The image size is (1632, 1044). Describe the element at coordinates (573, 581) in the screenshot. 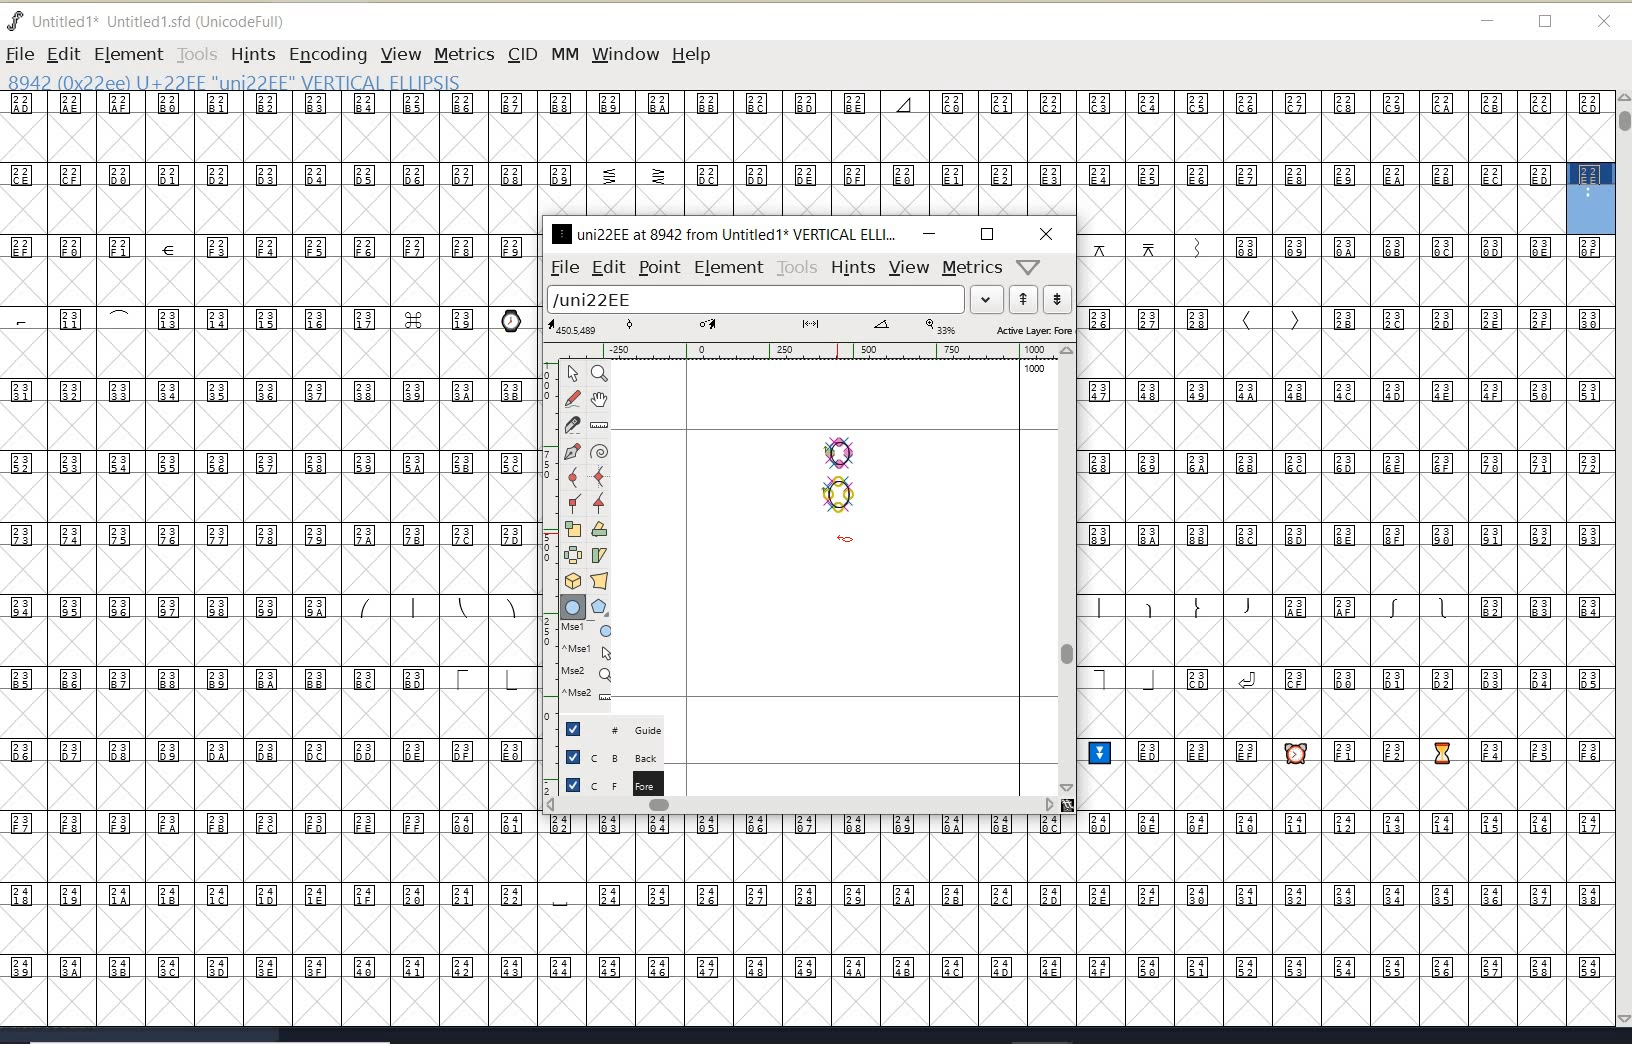

I see `rotate the selection in 3d and project back to plane` at that location.